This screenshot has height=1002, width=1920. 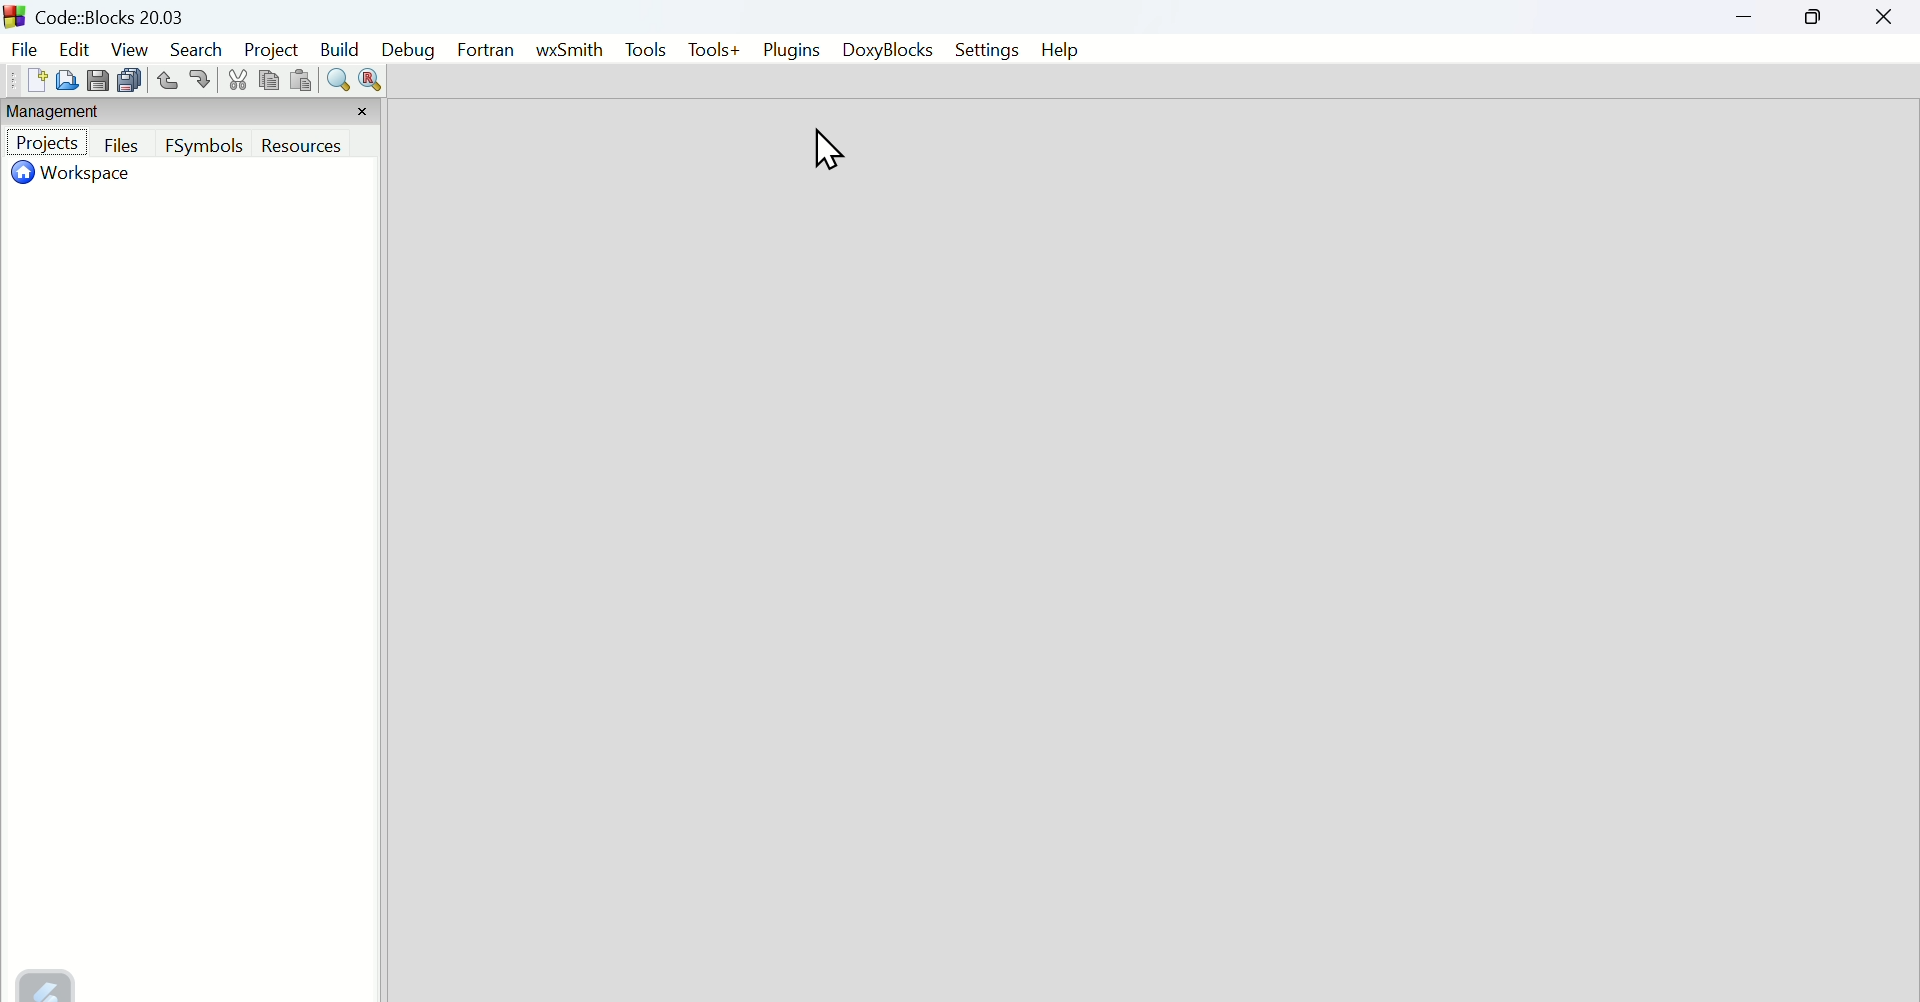 What do you see at coordinates (238, 80) in the screenshot?
I see `Cut` at bounding box center [238, 80].